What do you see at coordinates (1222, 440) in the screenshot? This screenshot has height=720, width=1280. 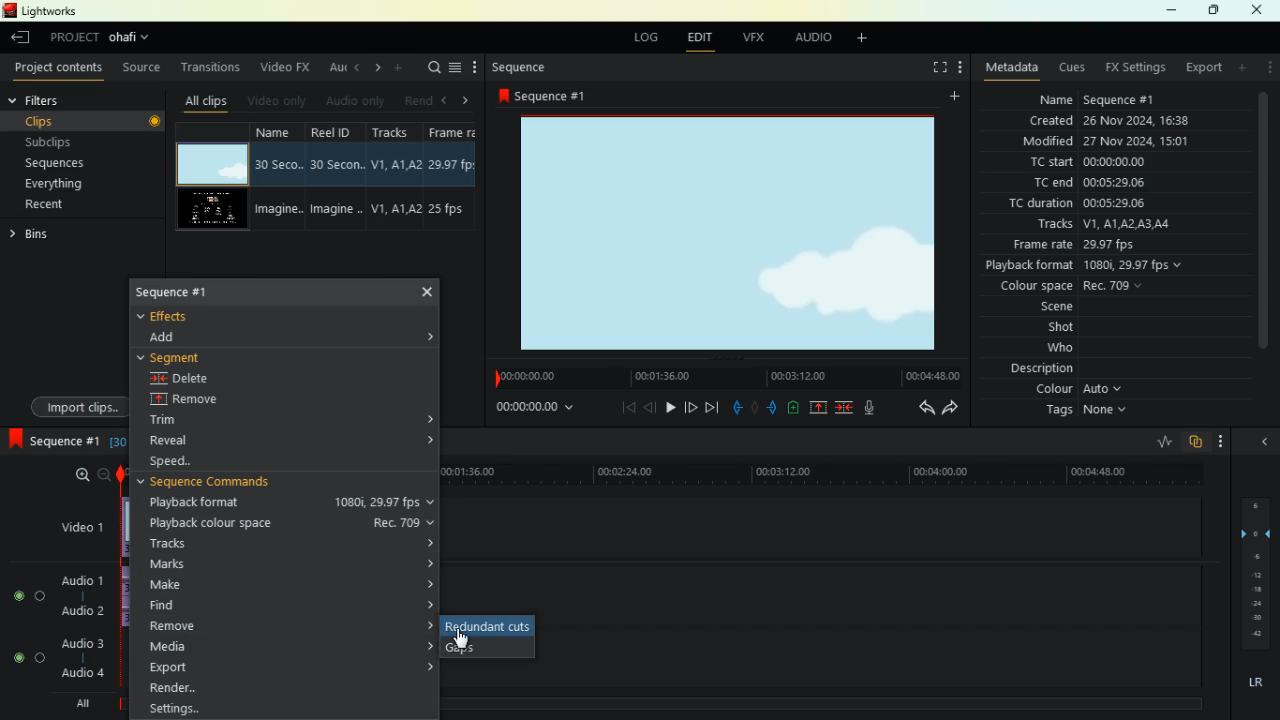 I see `more` at bounding box center [1222, 440].